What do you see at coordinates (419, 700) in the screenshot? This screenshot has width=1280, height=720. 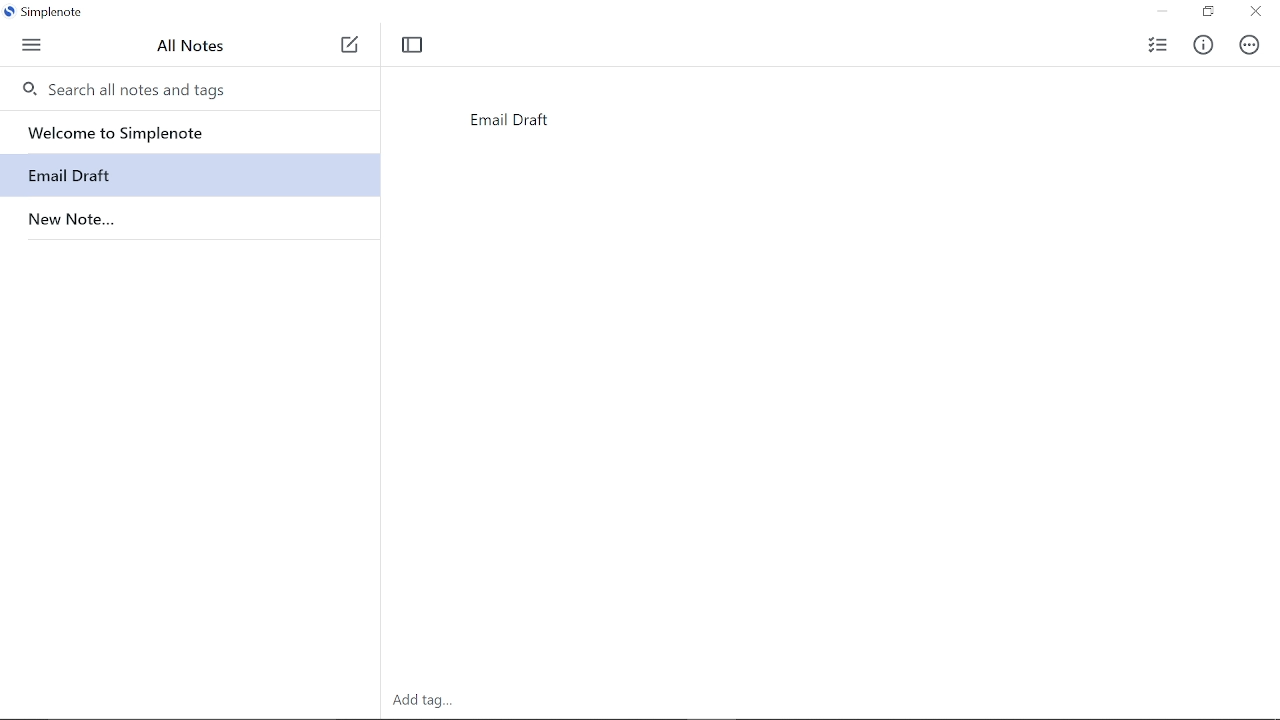 I see `Add tag` at bounding box center [419, 700].